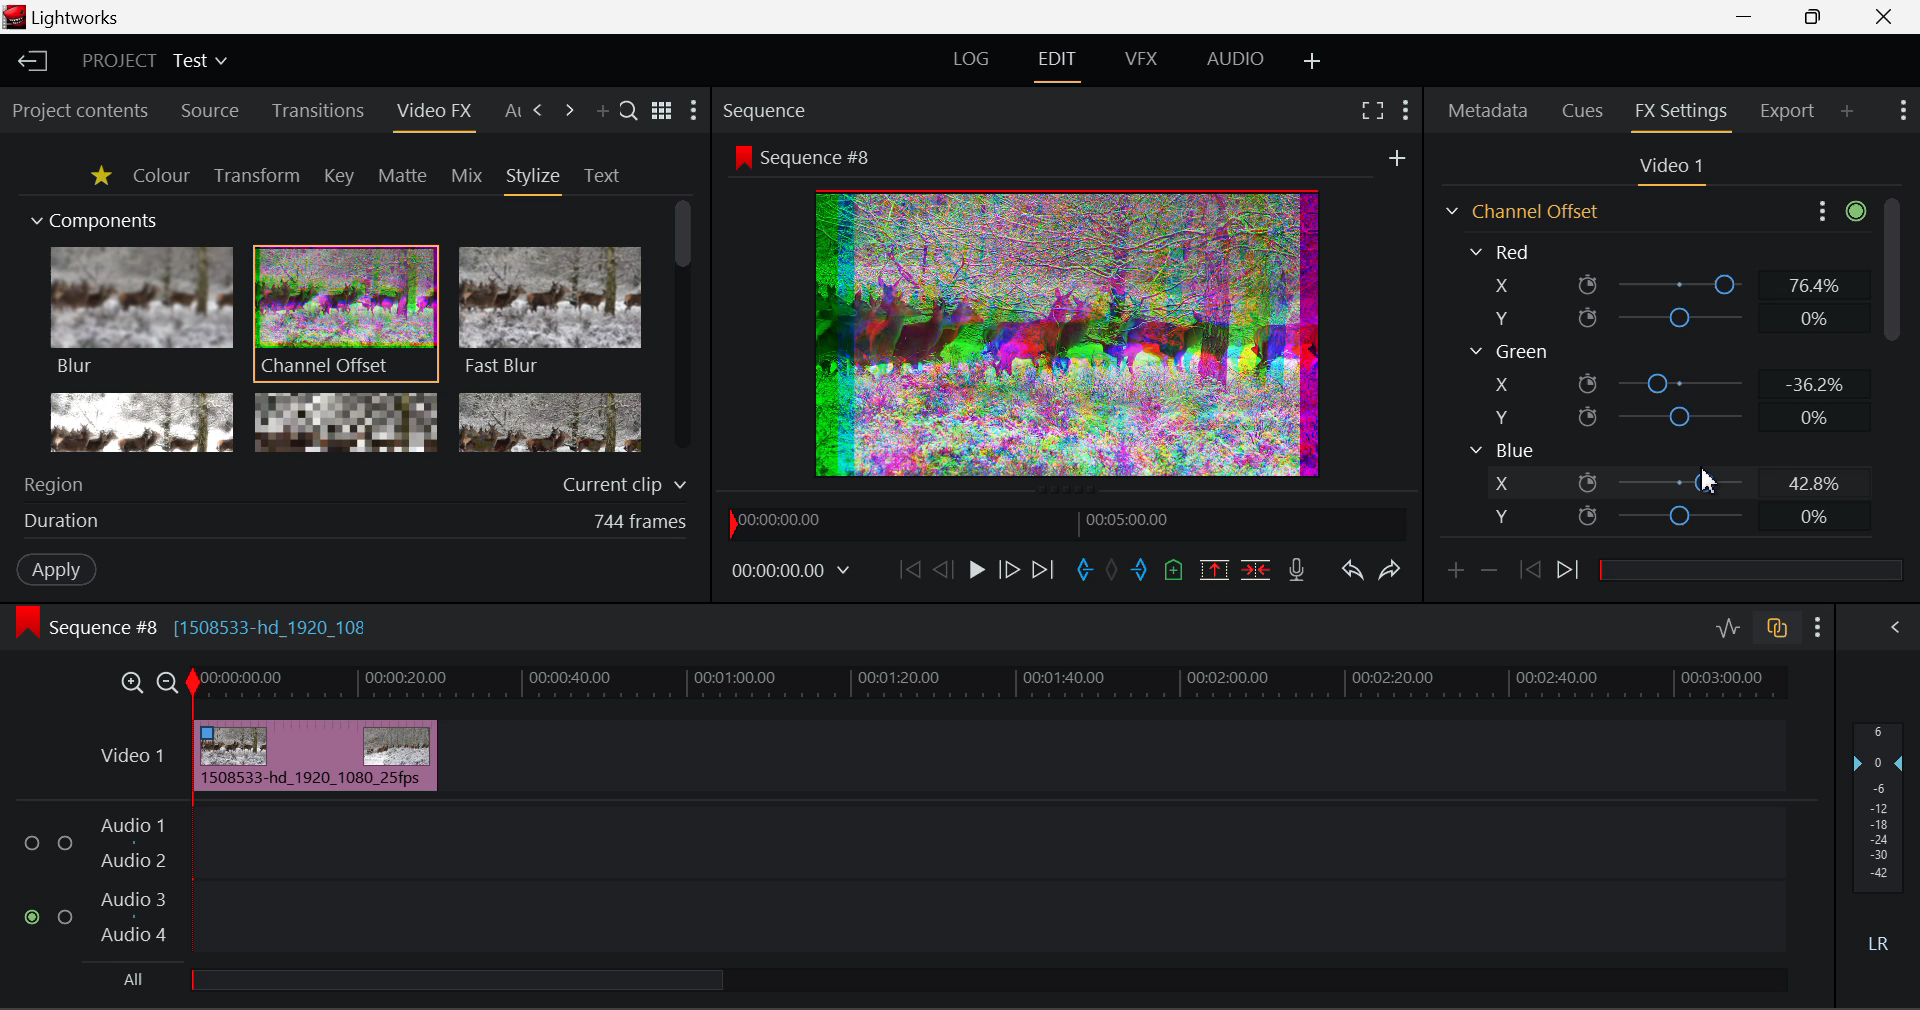  What do you see at coordinates (1838, 212) in the screenshot?
I see `Show Settings` at bounding box center [1838, 212].